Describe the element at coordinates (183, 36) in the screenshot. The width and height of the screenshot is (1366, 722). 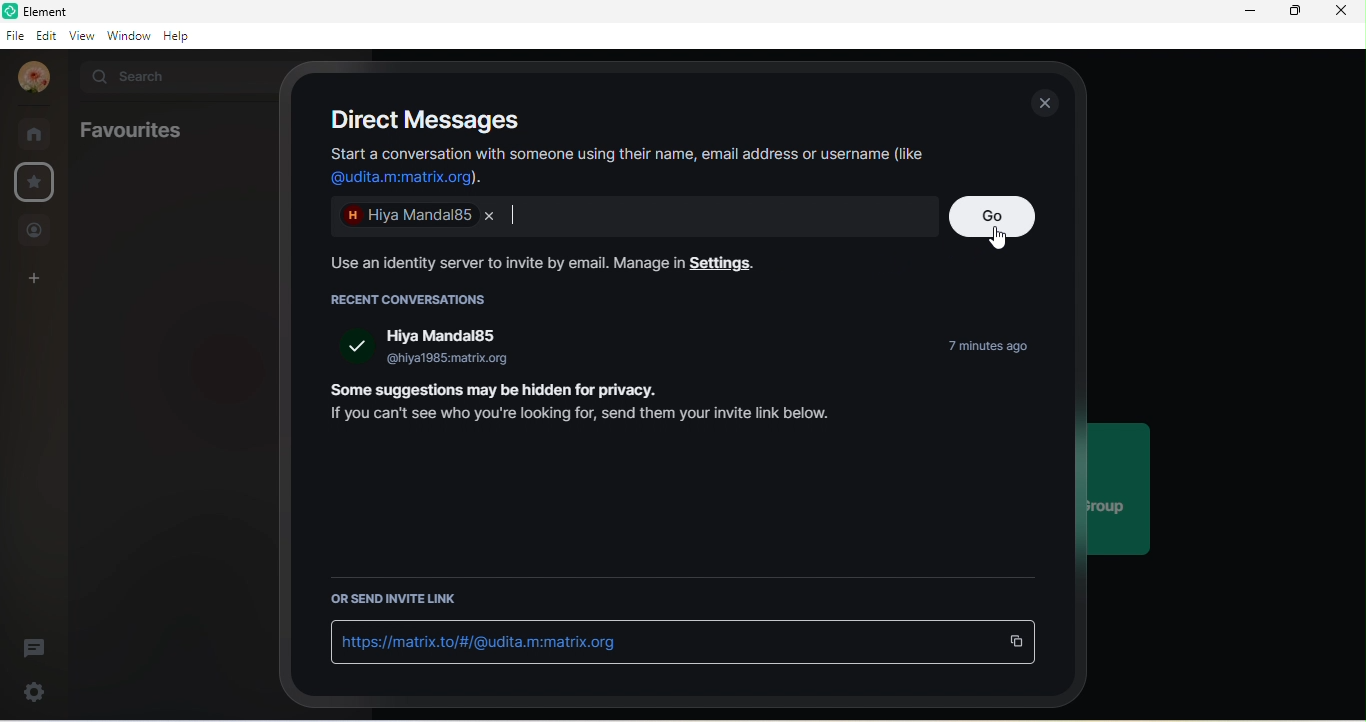
I see `help` at that location.